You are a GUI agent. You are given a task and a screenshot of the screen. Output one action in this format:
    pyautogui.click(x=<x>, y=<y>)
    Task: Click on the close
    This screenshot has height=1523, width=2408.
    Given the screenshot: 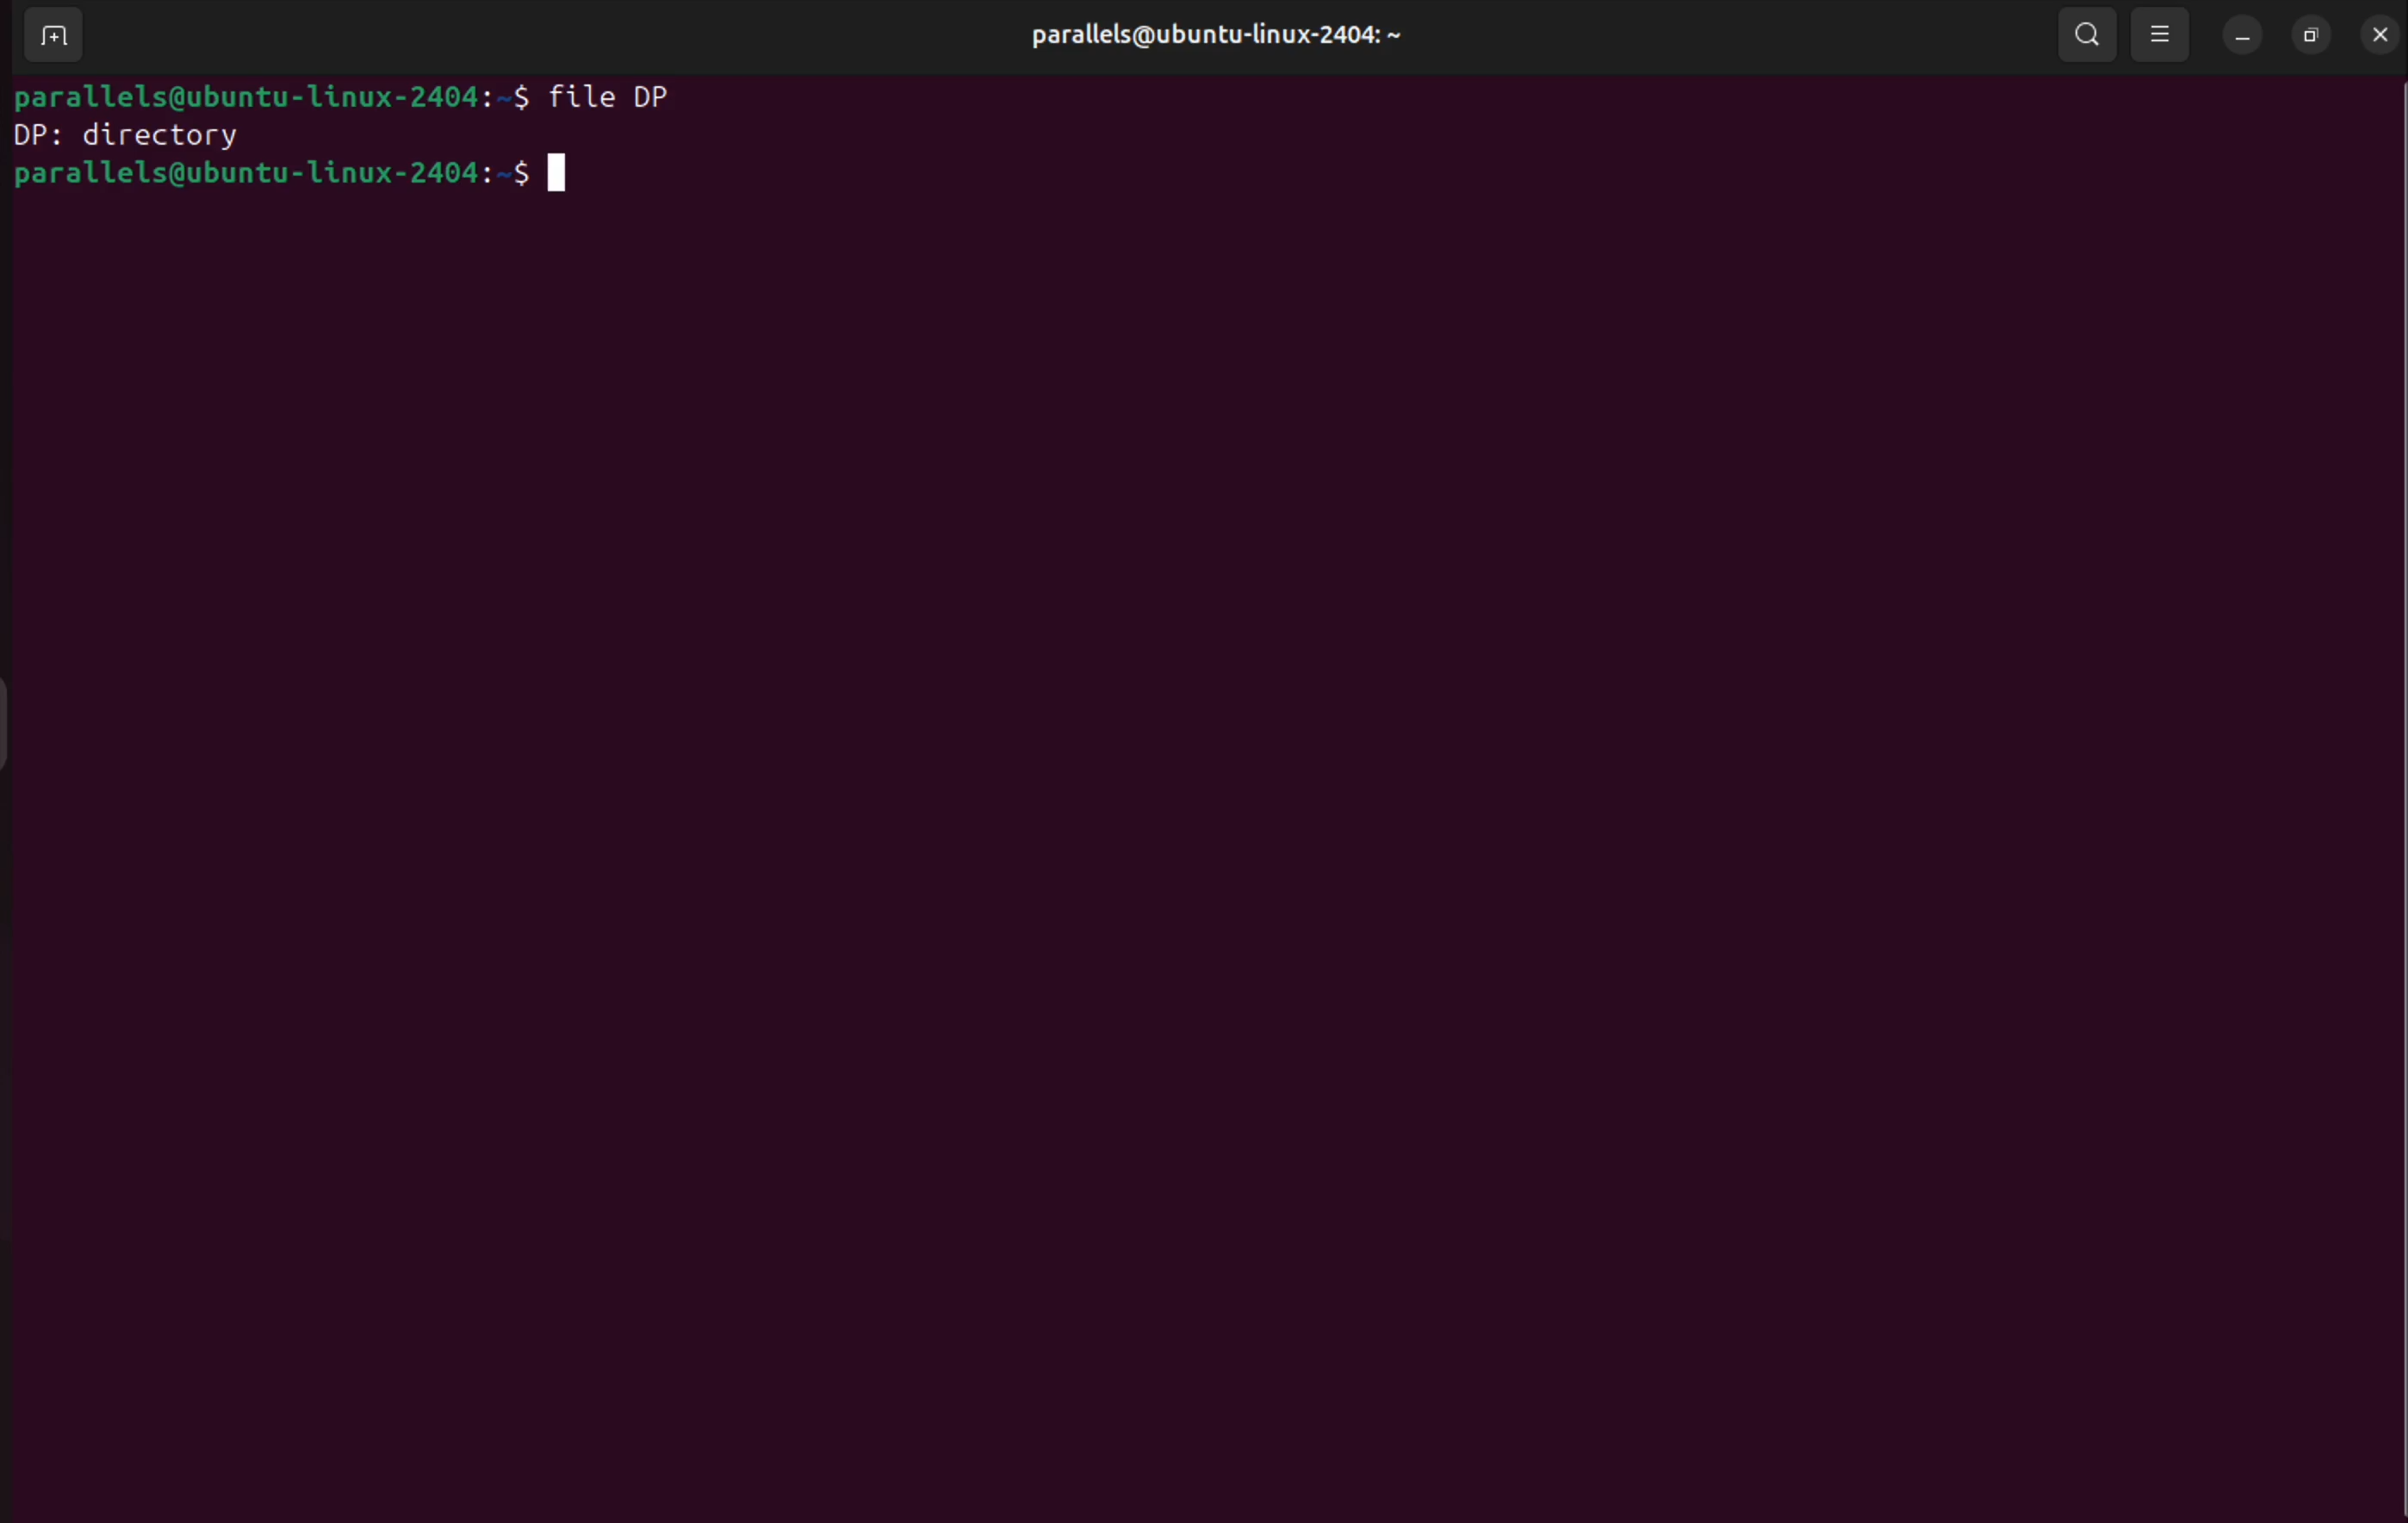 What is the action you would take?
    pyautogui.click(x=2381, y=36)
    